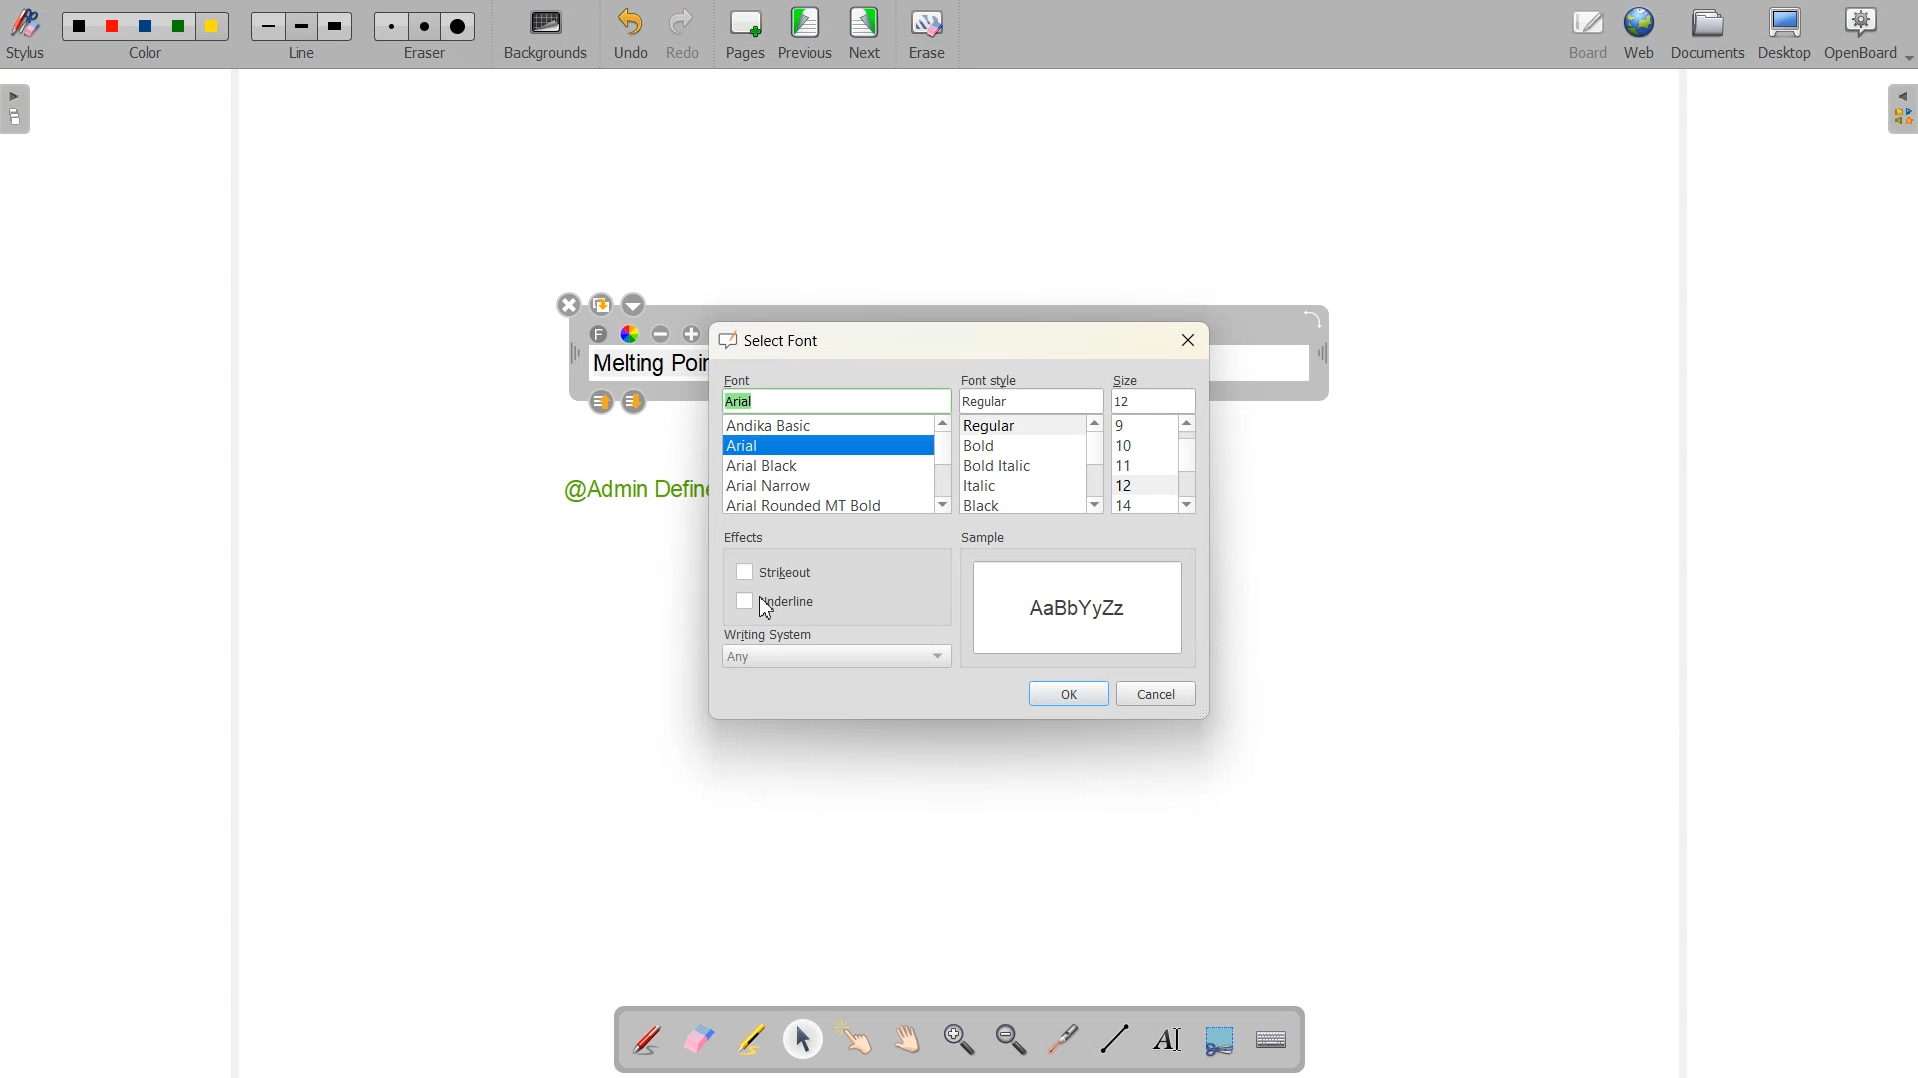 The image size is (1918, 1078). Describe the element at coordinates (1216, 1038) in the screenshot. I see `Capture part of the screen` at that location.